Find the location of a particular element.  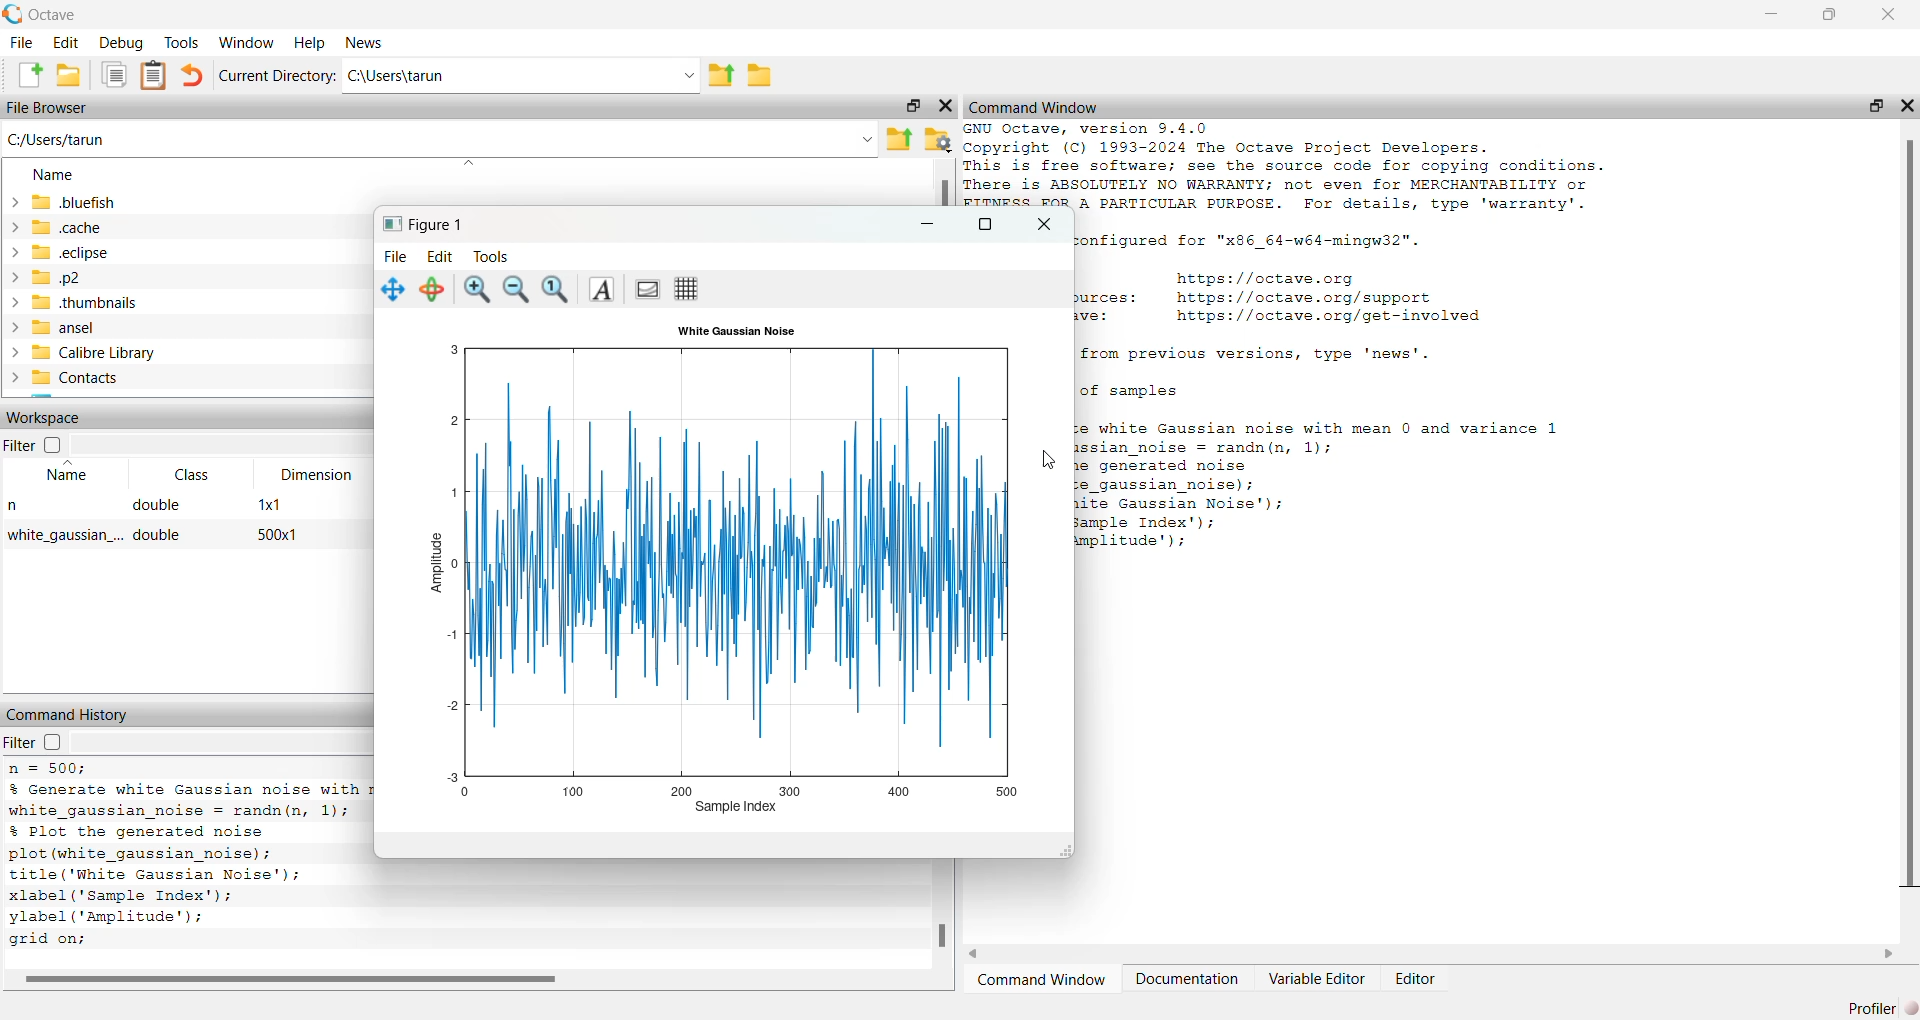

zoom in is located at coordinates (476, 290).